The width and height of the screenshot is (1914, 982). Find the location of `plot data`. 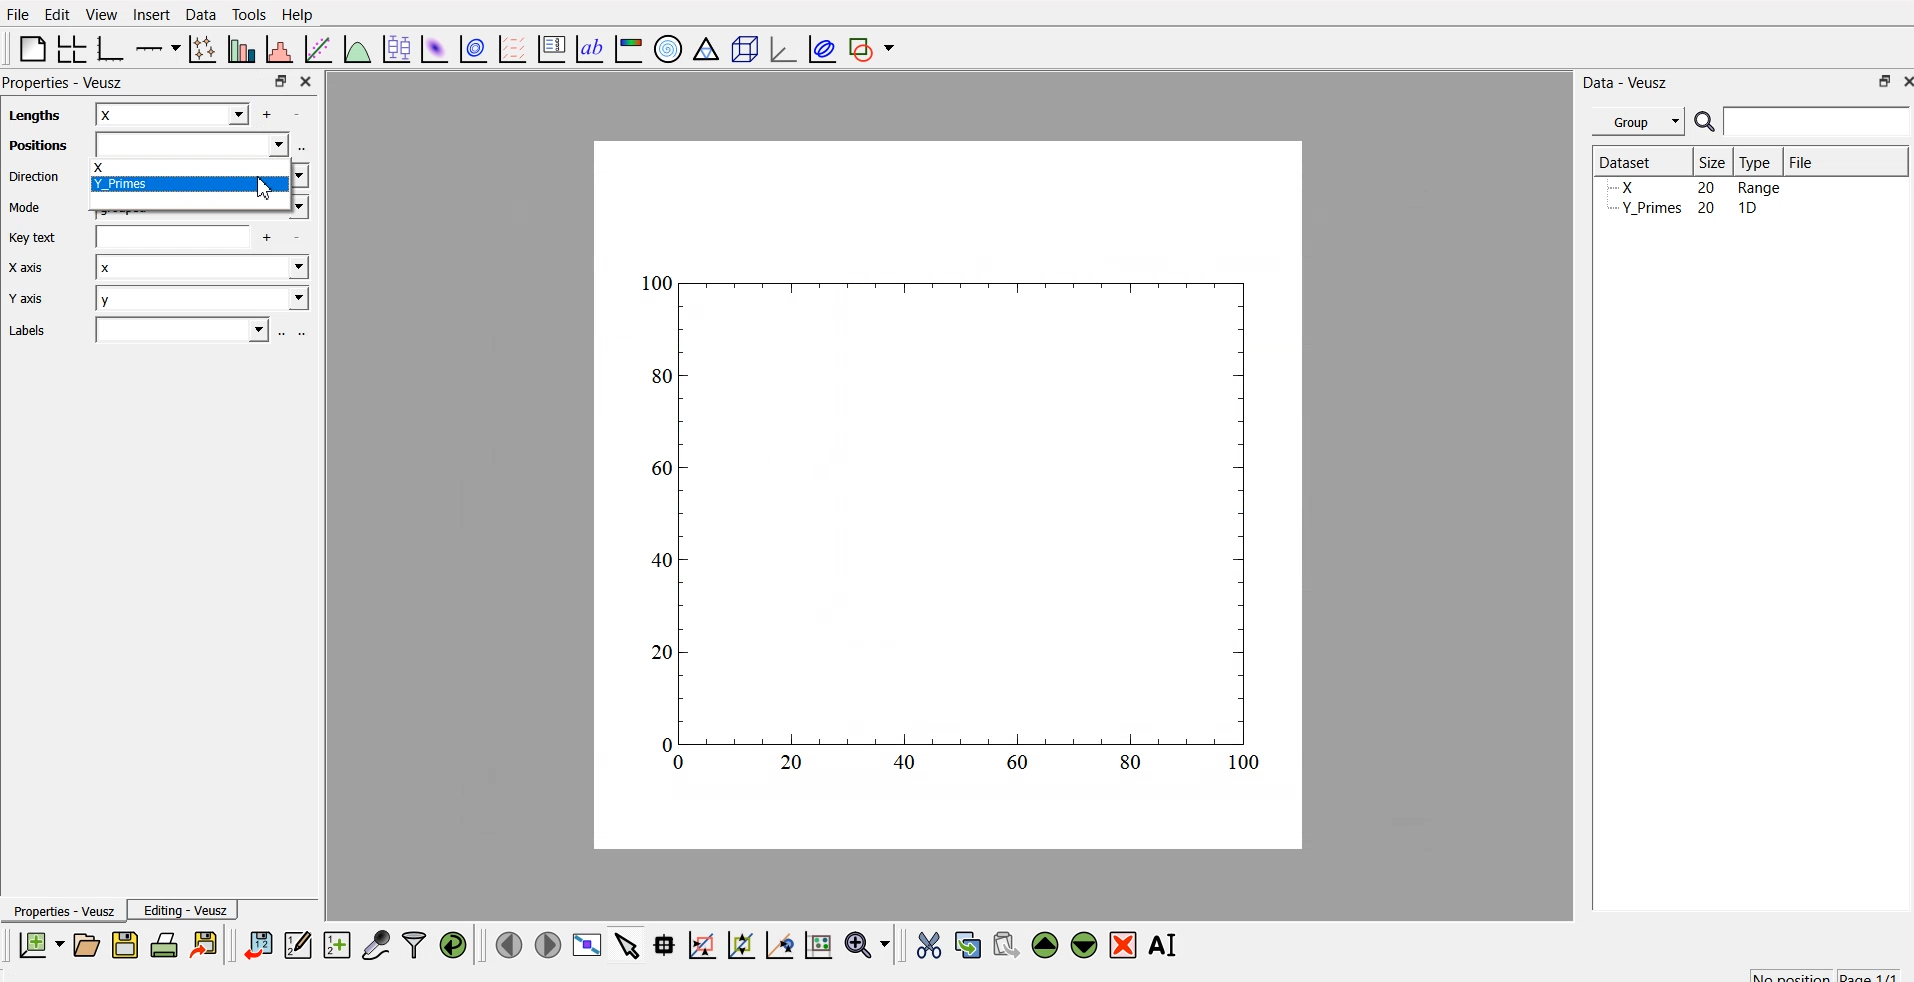

plot data is located at coordinates (473, 47).